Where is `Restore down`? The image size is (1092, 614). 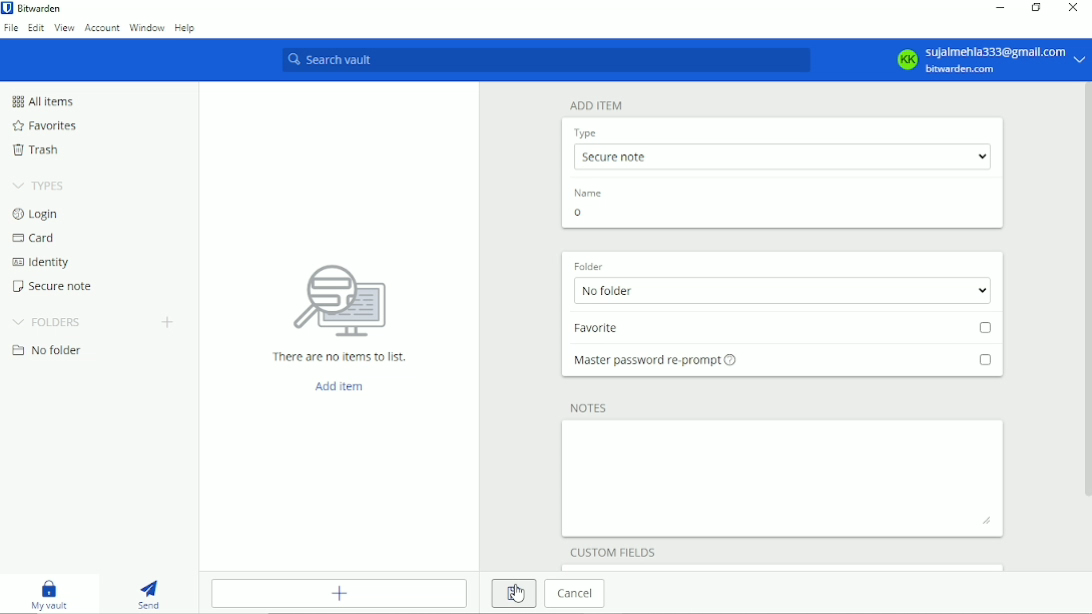
Restore down is located at coordinates (1034, 8).